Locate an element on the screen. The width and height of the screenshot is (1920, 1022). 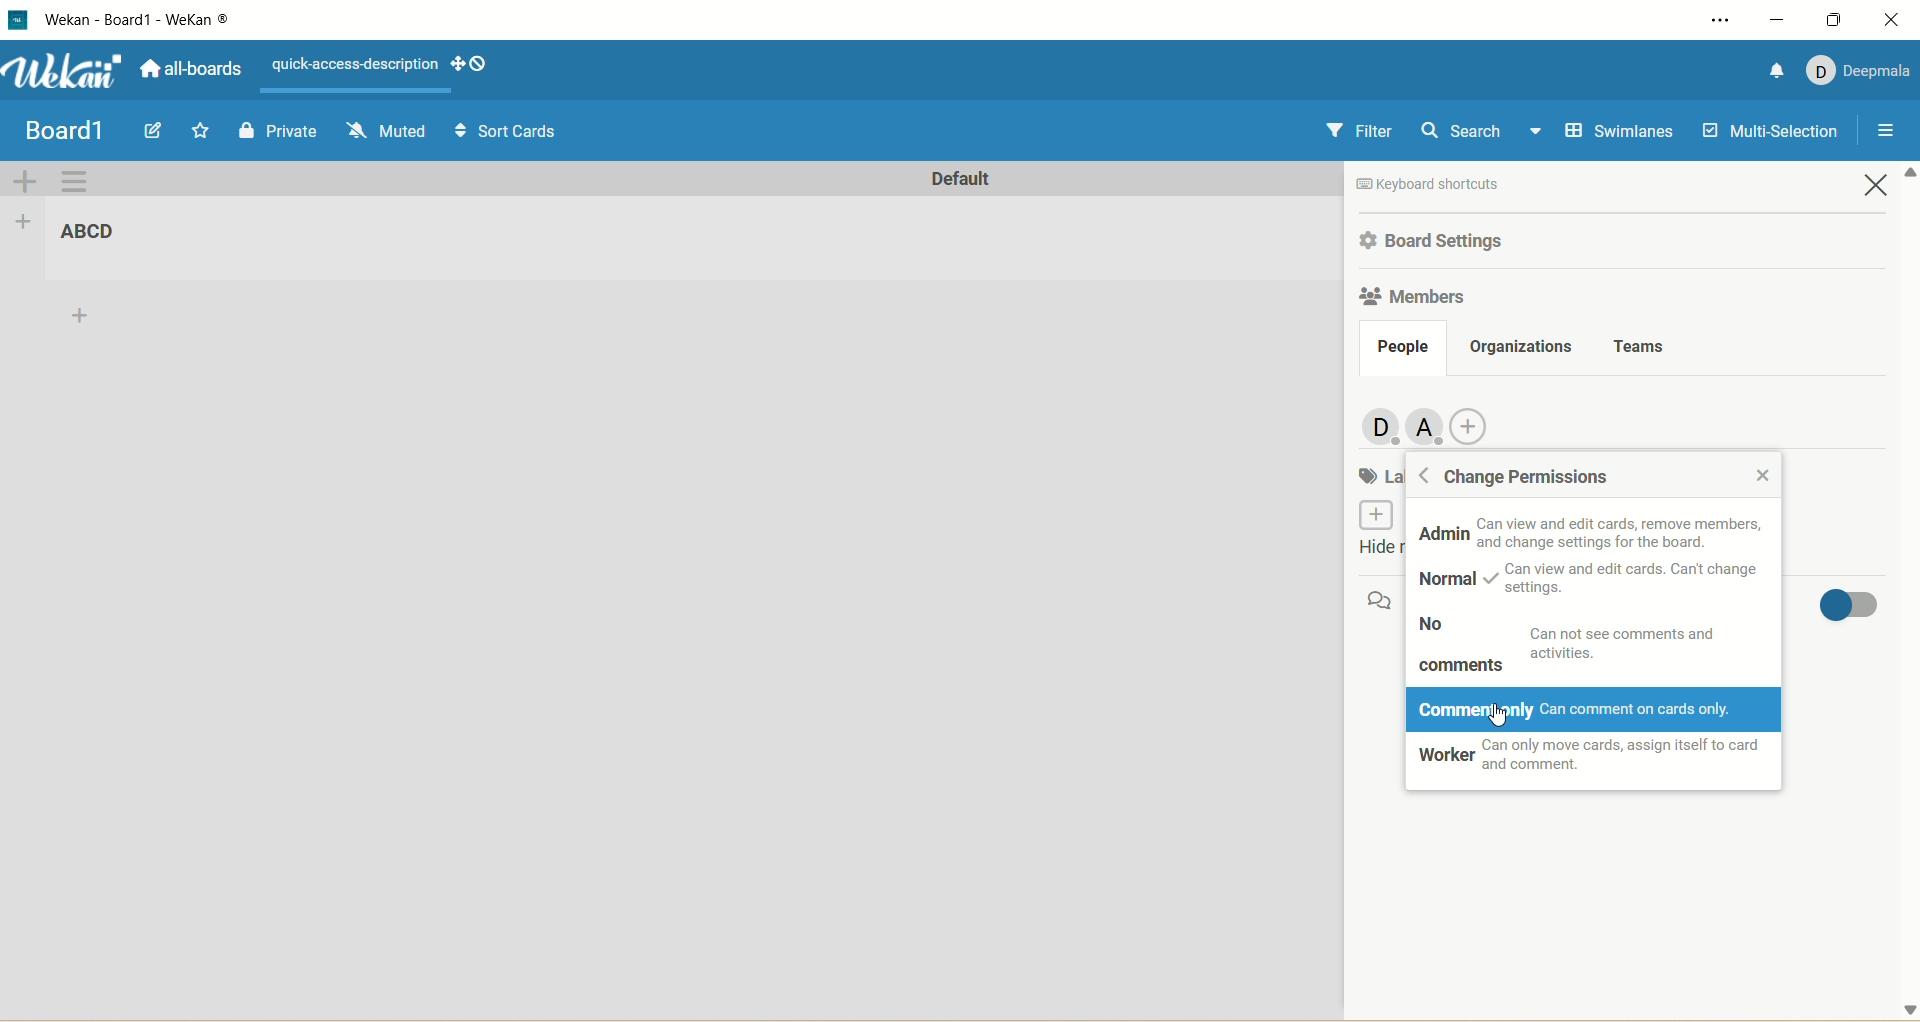
account is located at coordinates (1859, 72).